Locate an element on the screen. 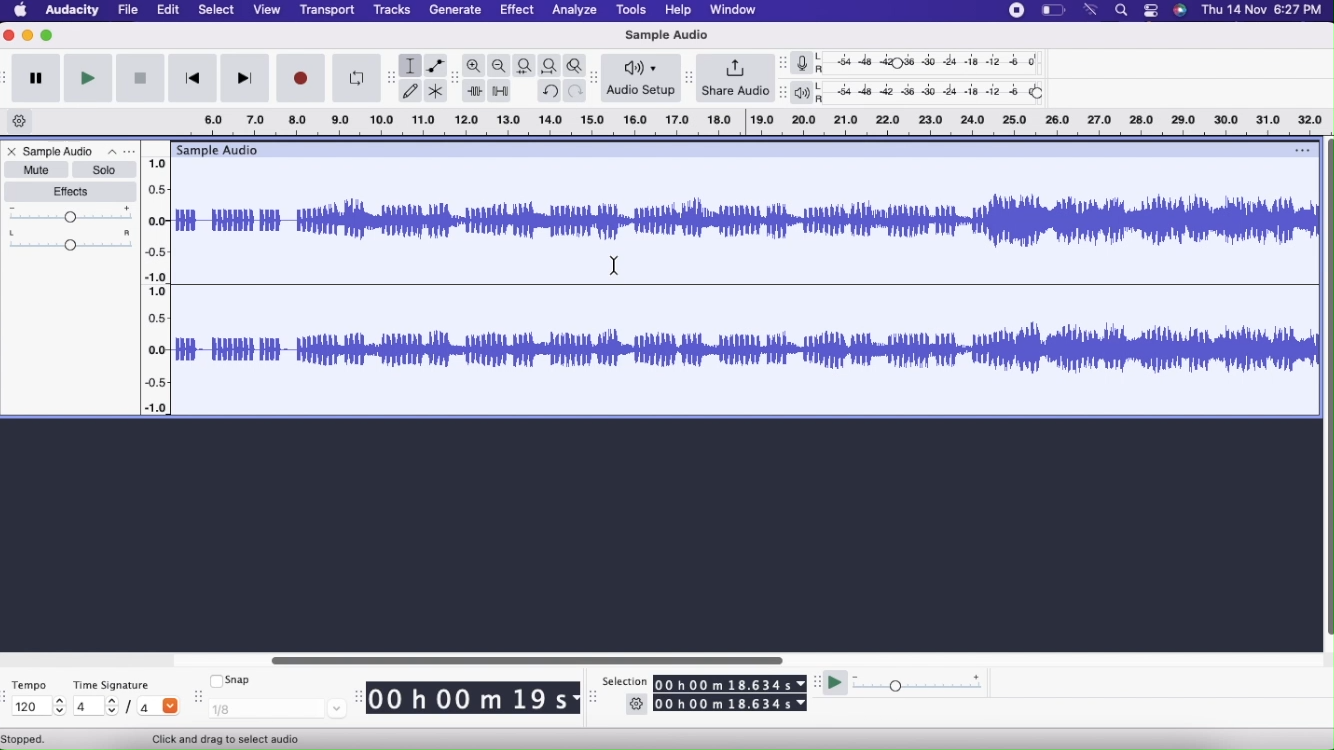  Audio Setup is located at coordinates (640, 77).